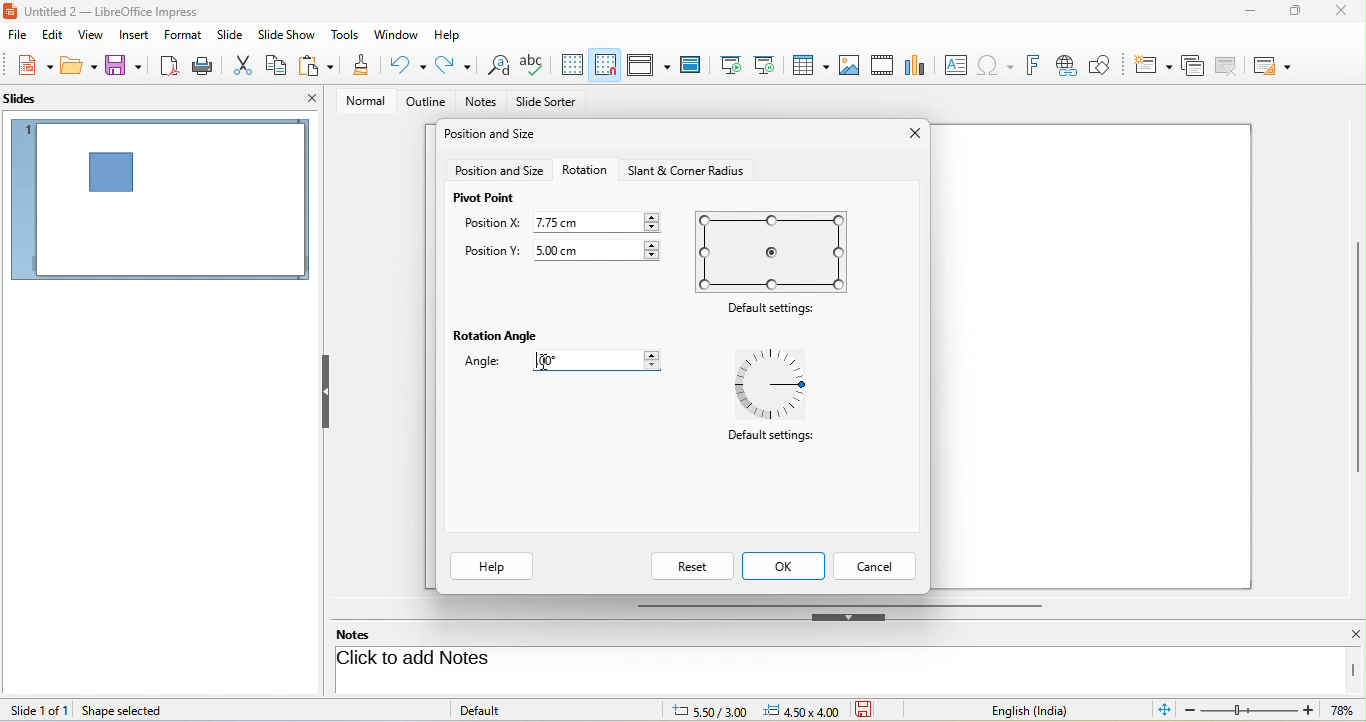 The height and width of the screenshot is (722, 1366). What do you see at coordinates (39, 710) in the screenshot?
I see `slide 1 of 1` at bounding box center [39, 710].